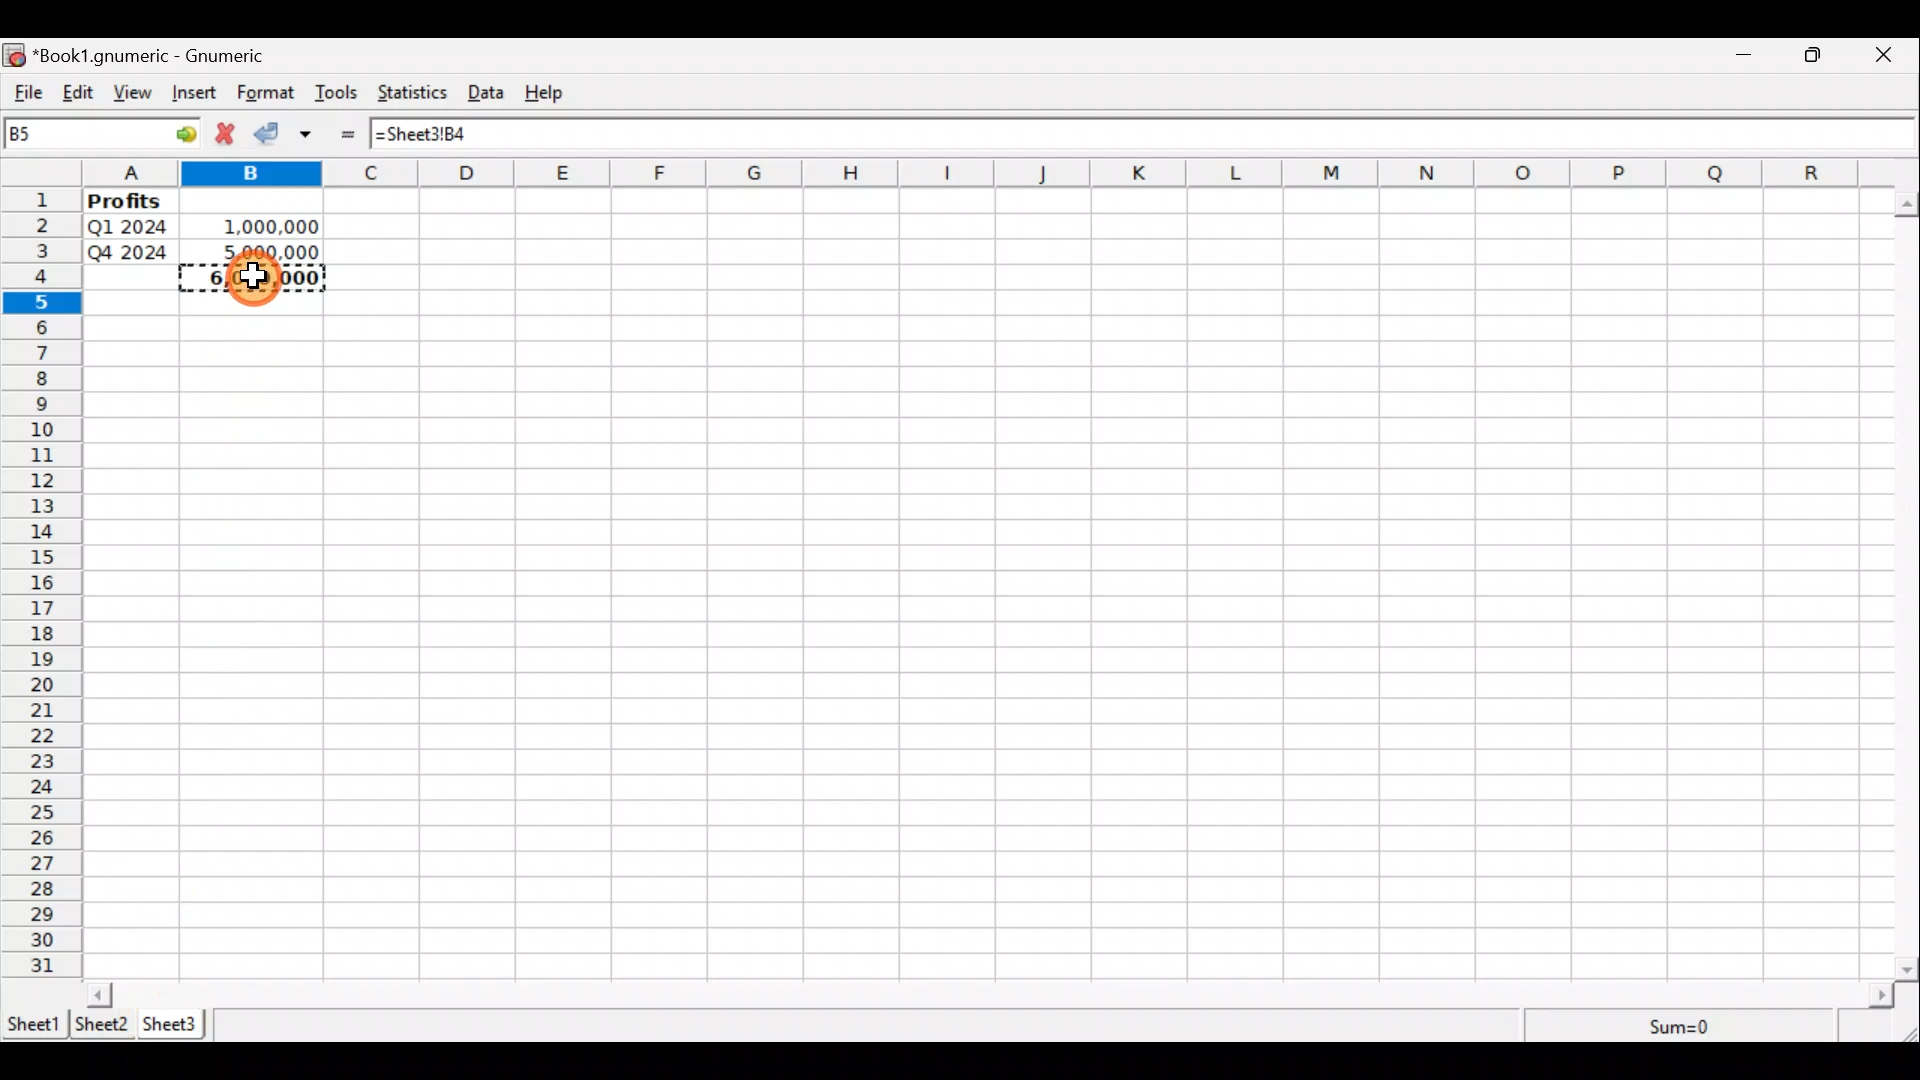  What do you see at coordinates (1908, 582) in the screenshot?
I see `Scroll bar` at bounding box center [1908, 582].